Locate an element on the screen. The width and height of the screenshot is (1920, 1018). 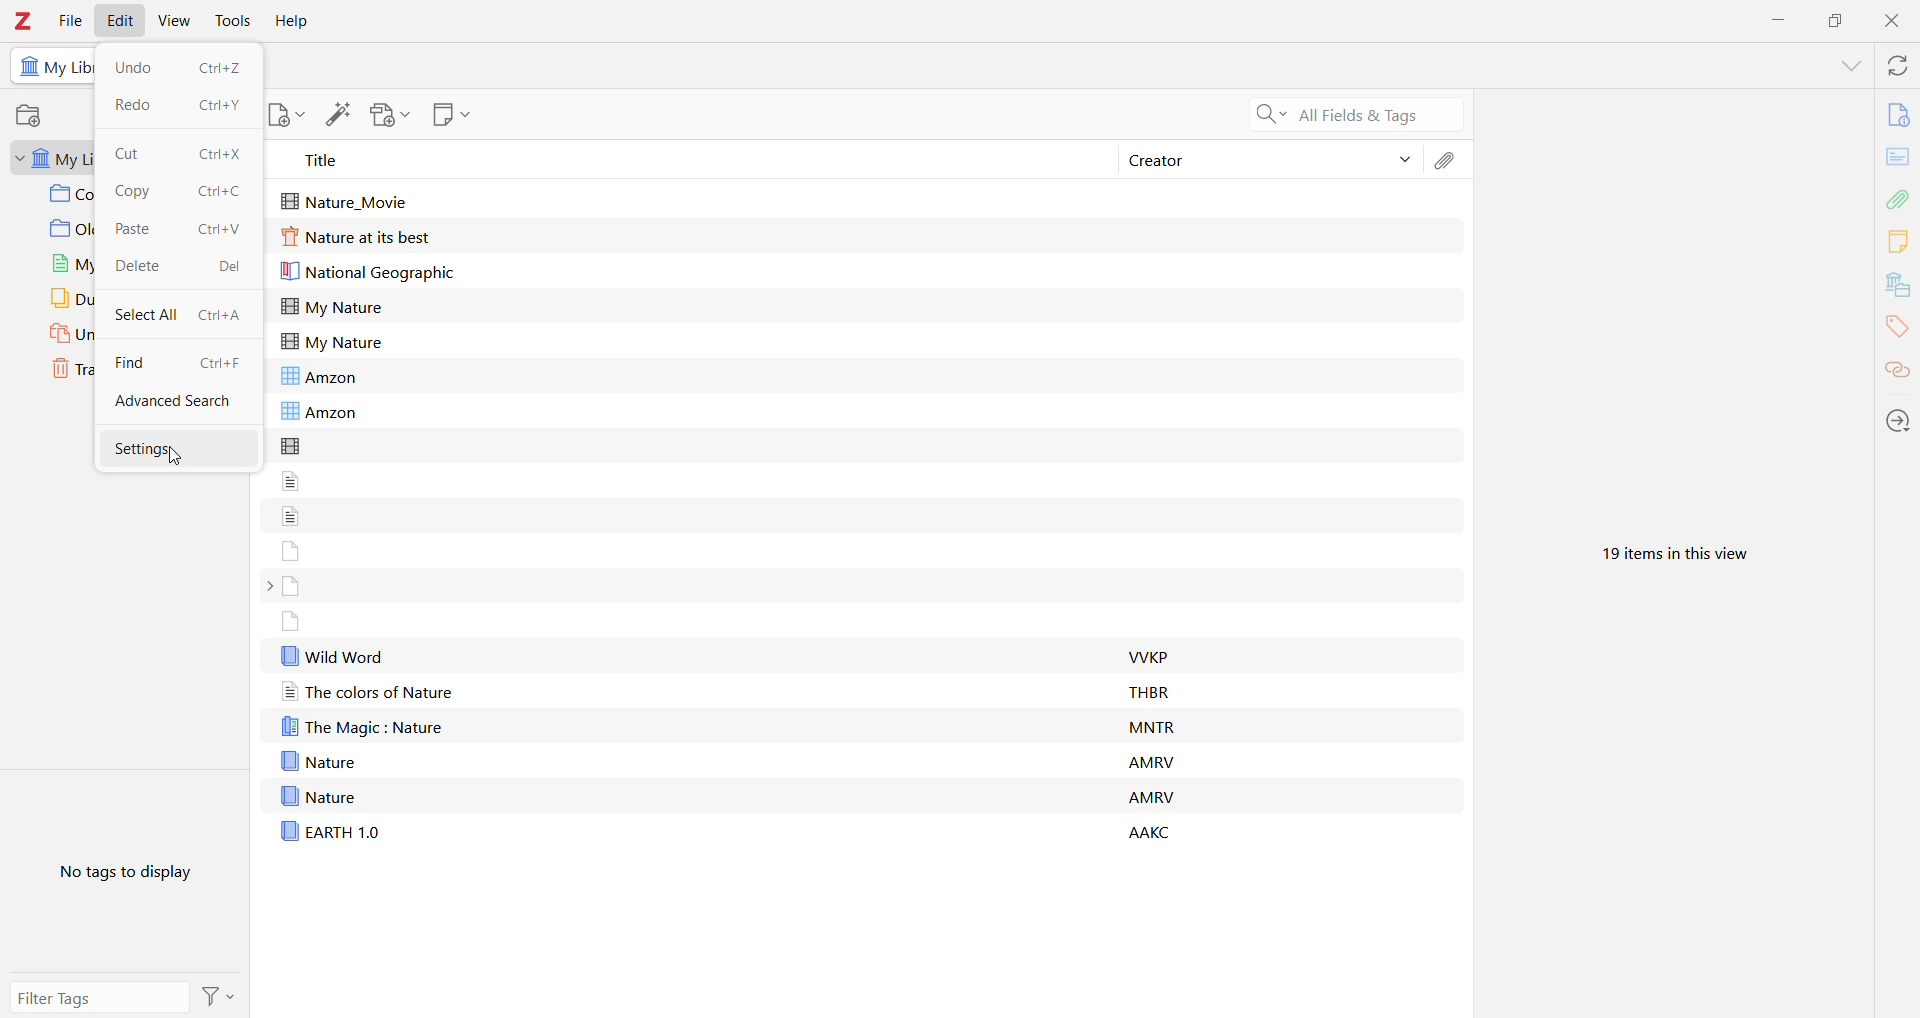
No tags to display is located at coordinates (120, 877).